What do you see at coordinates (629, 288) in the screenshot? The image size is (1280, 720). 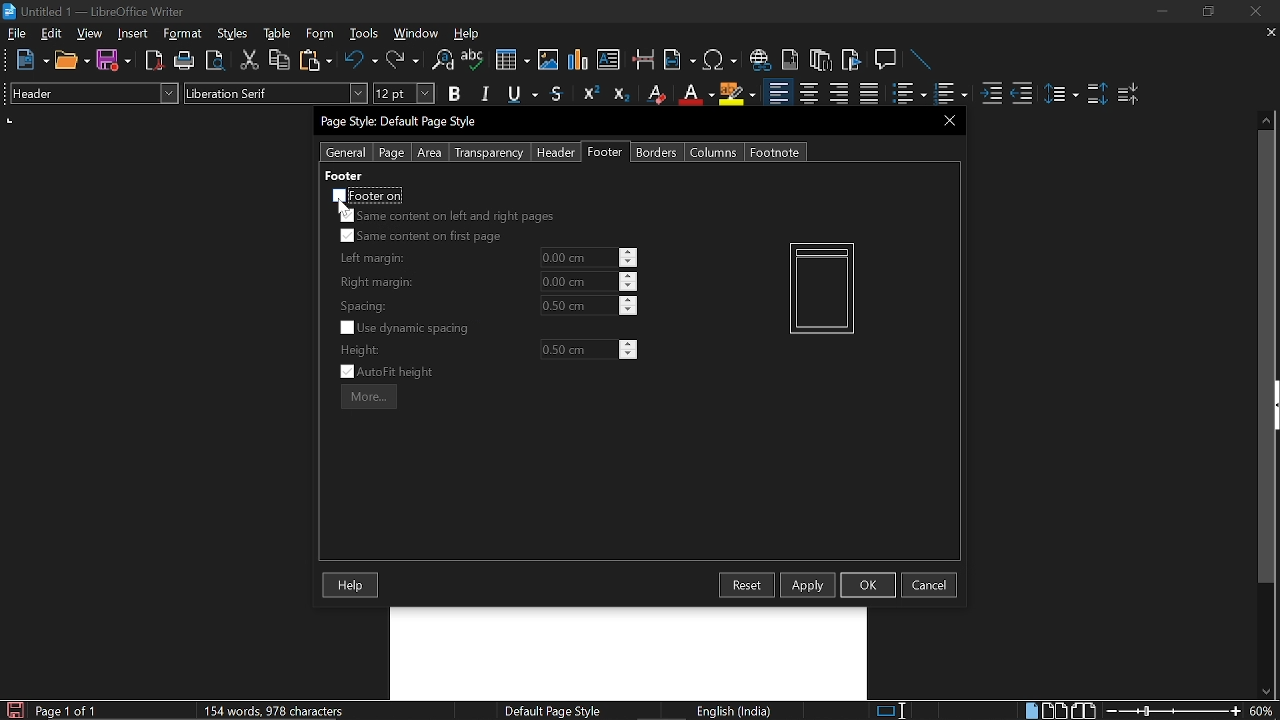 I see `decrease right margin` at bounding box center [629, 288].